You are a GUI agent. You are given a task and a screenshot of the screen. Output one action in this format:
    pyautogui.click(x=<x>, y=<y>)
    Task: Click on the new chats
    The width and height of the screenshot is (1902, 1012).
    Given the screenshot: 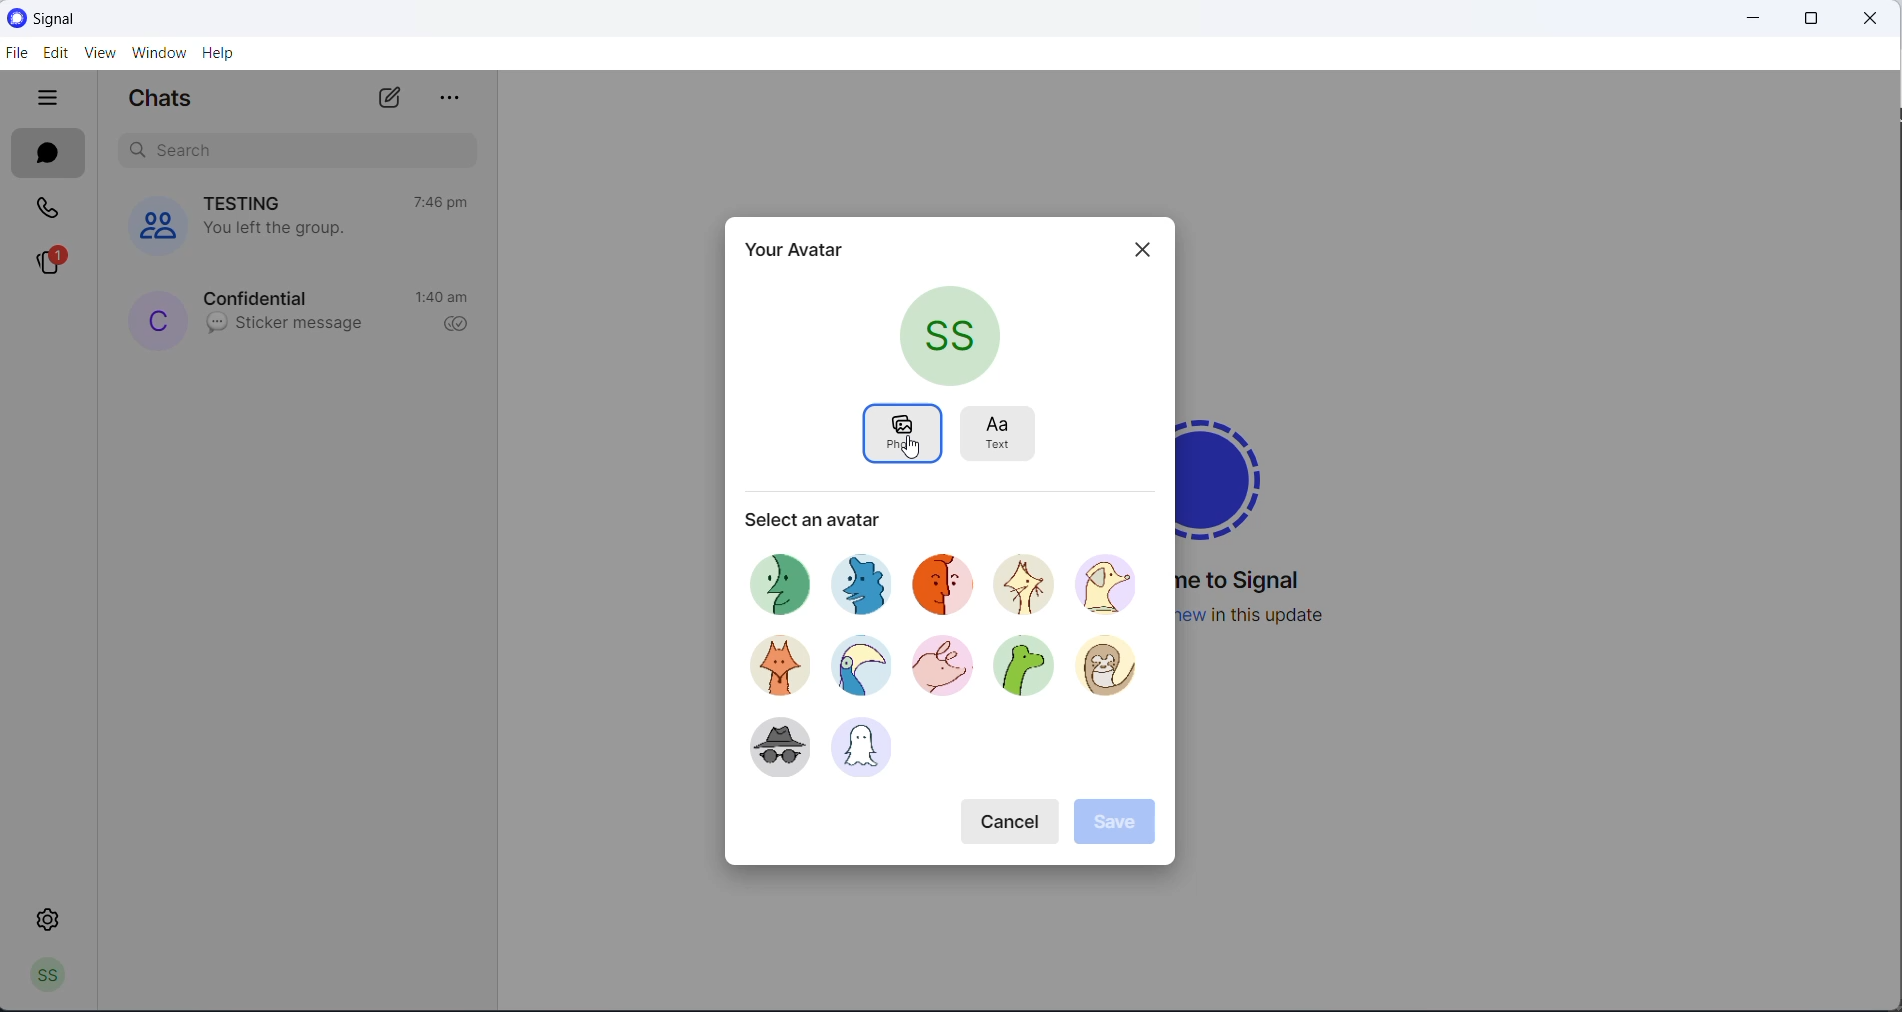 What is the action you would take?
    pyautogui.click(x=388, y=99)
    